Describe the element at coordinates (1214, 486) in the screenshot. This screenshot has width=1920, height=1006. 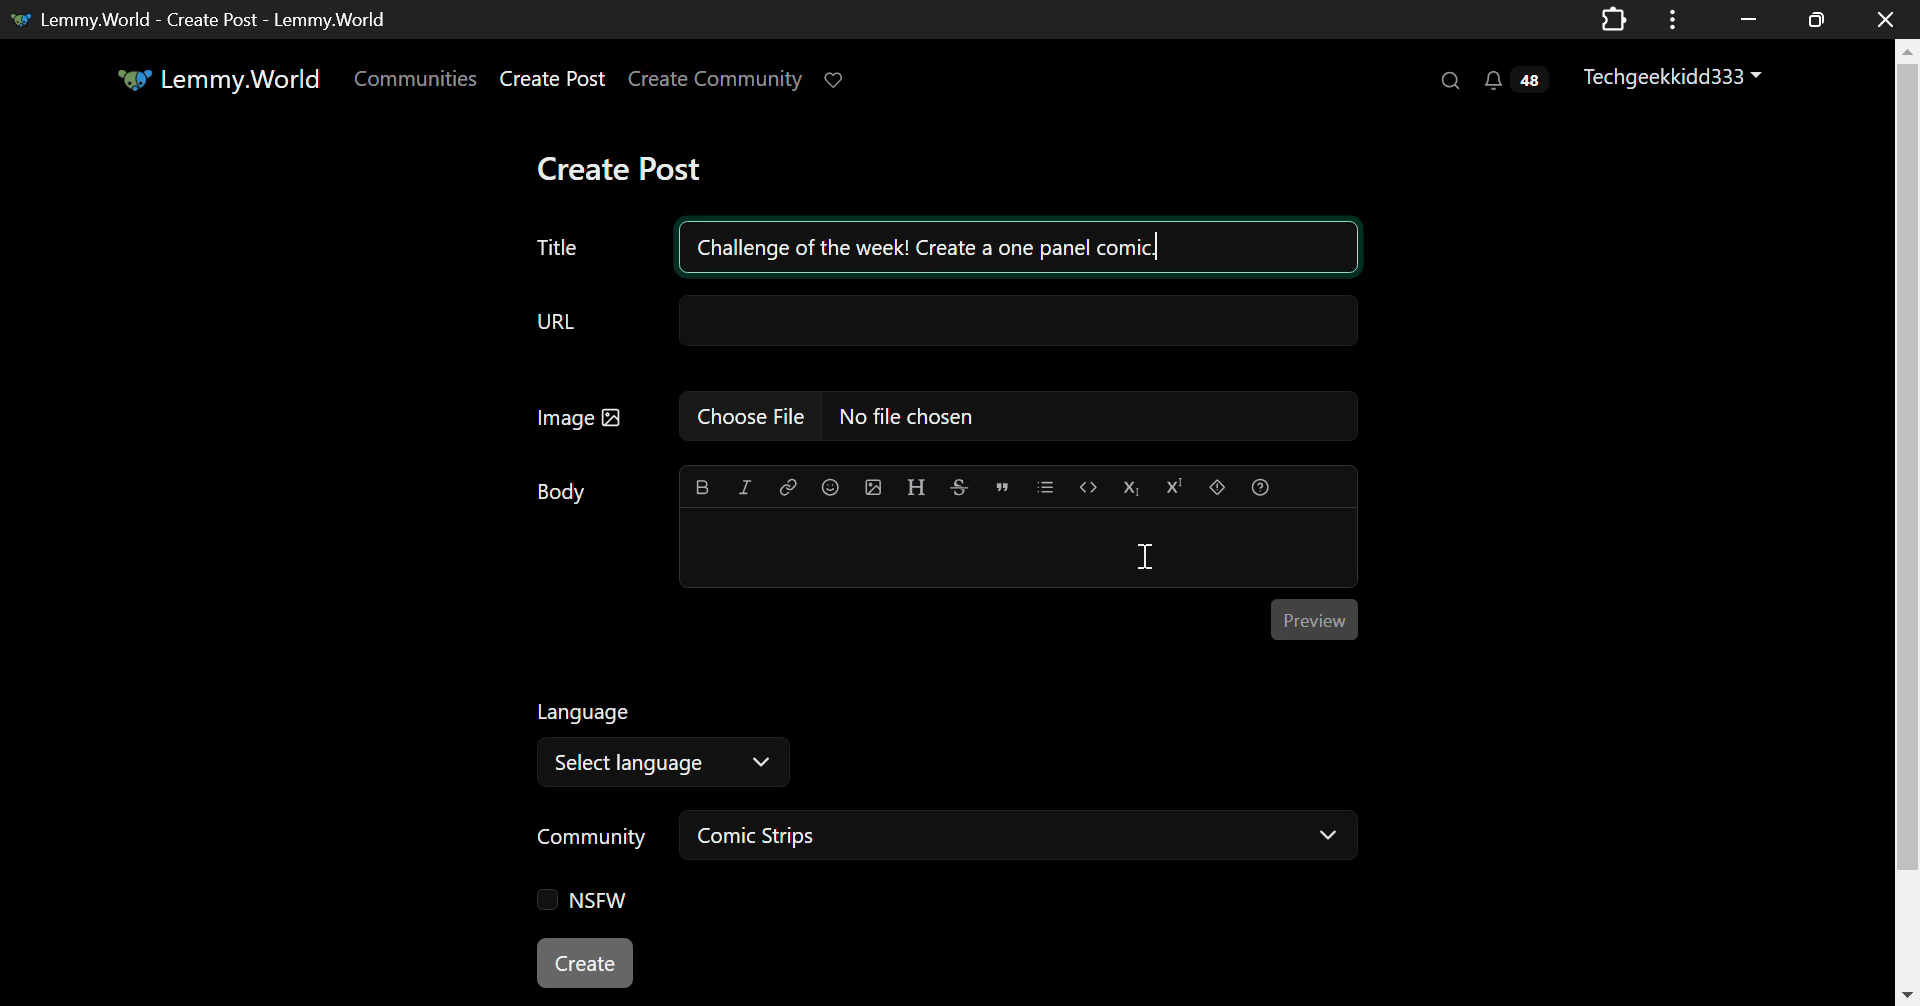
I see `spoiler` at that location.